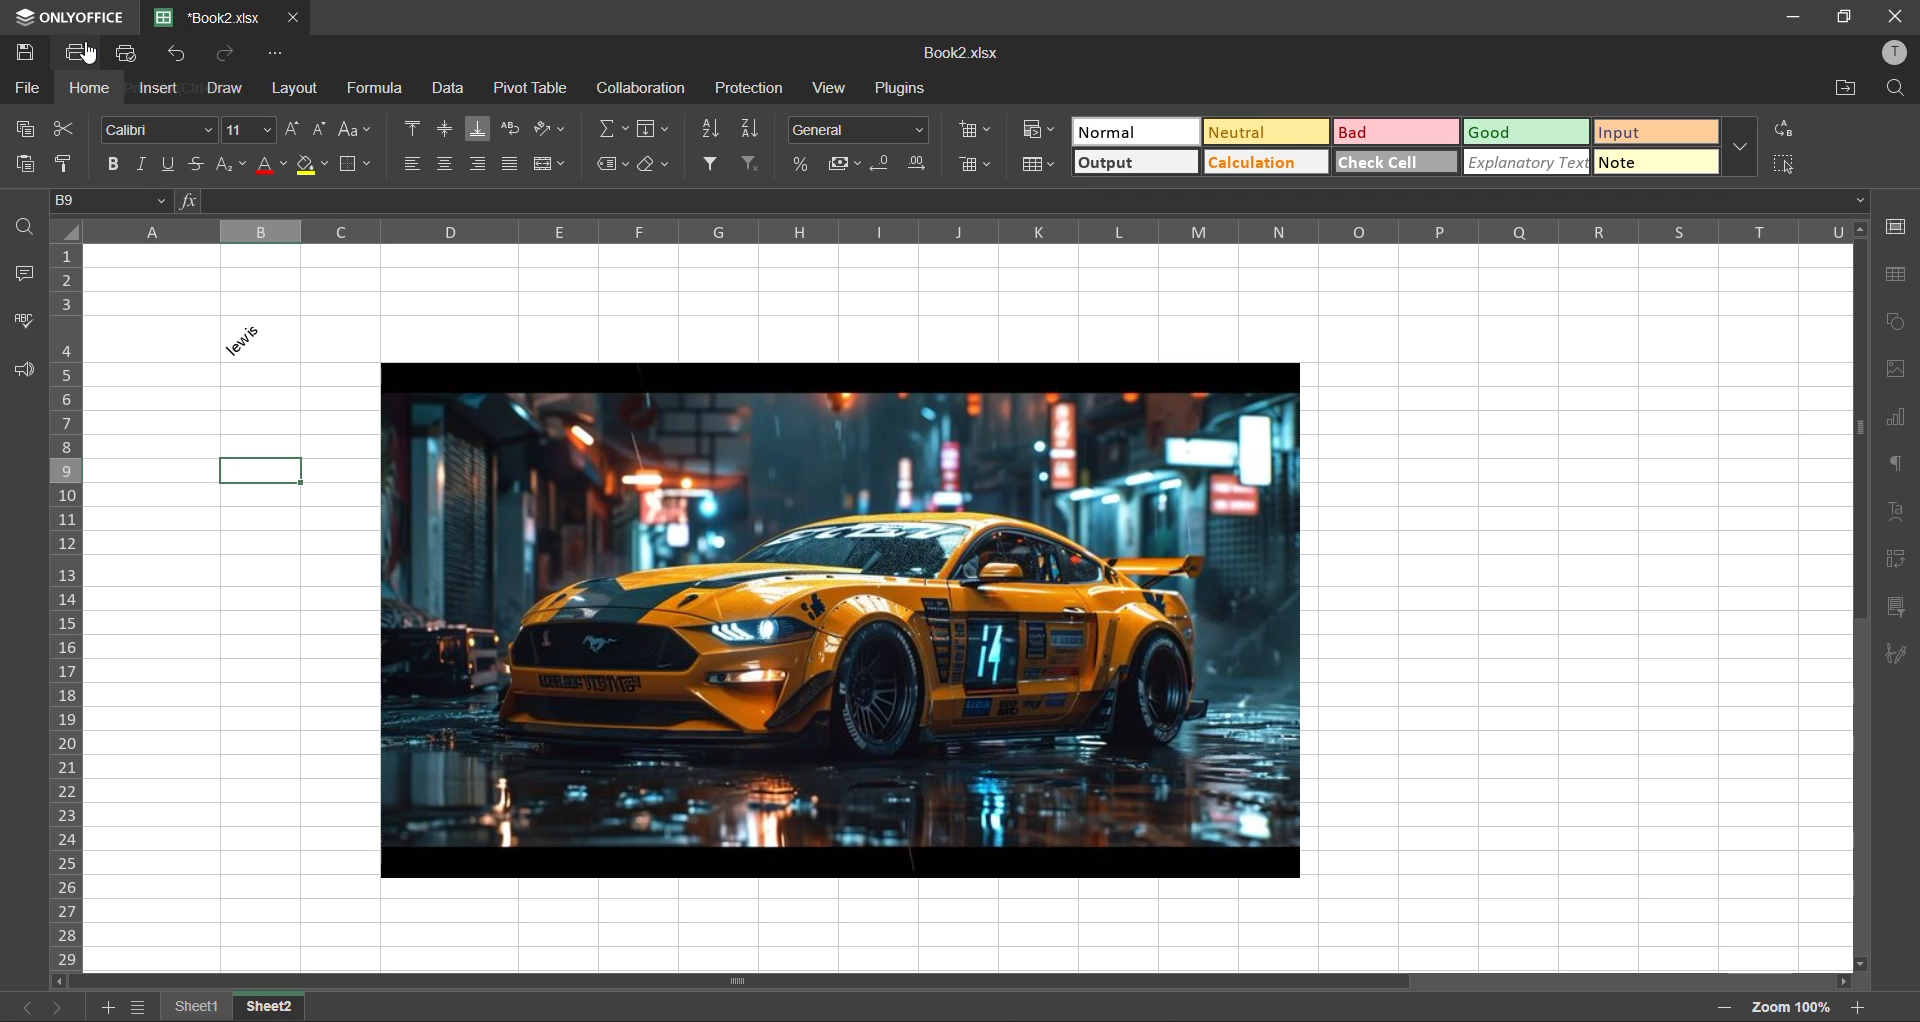  What do you see at coordinates (274, 53) in the screenshot?
I see `customize quick access toolbar` at bounding box center [274, 53].